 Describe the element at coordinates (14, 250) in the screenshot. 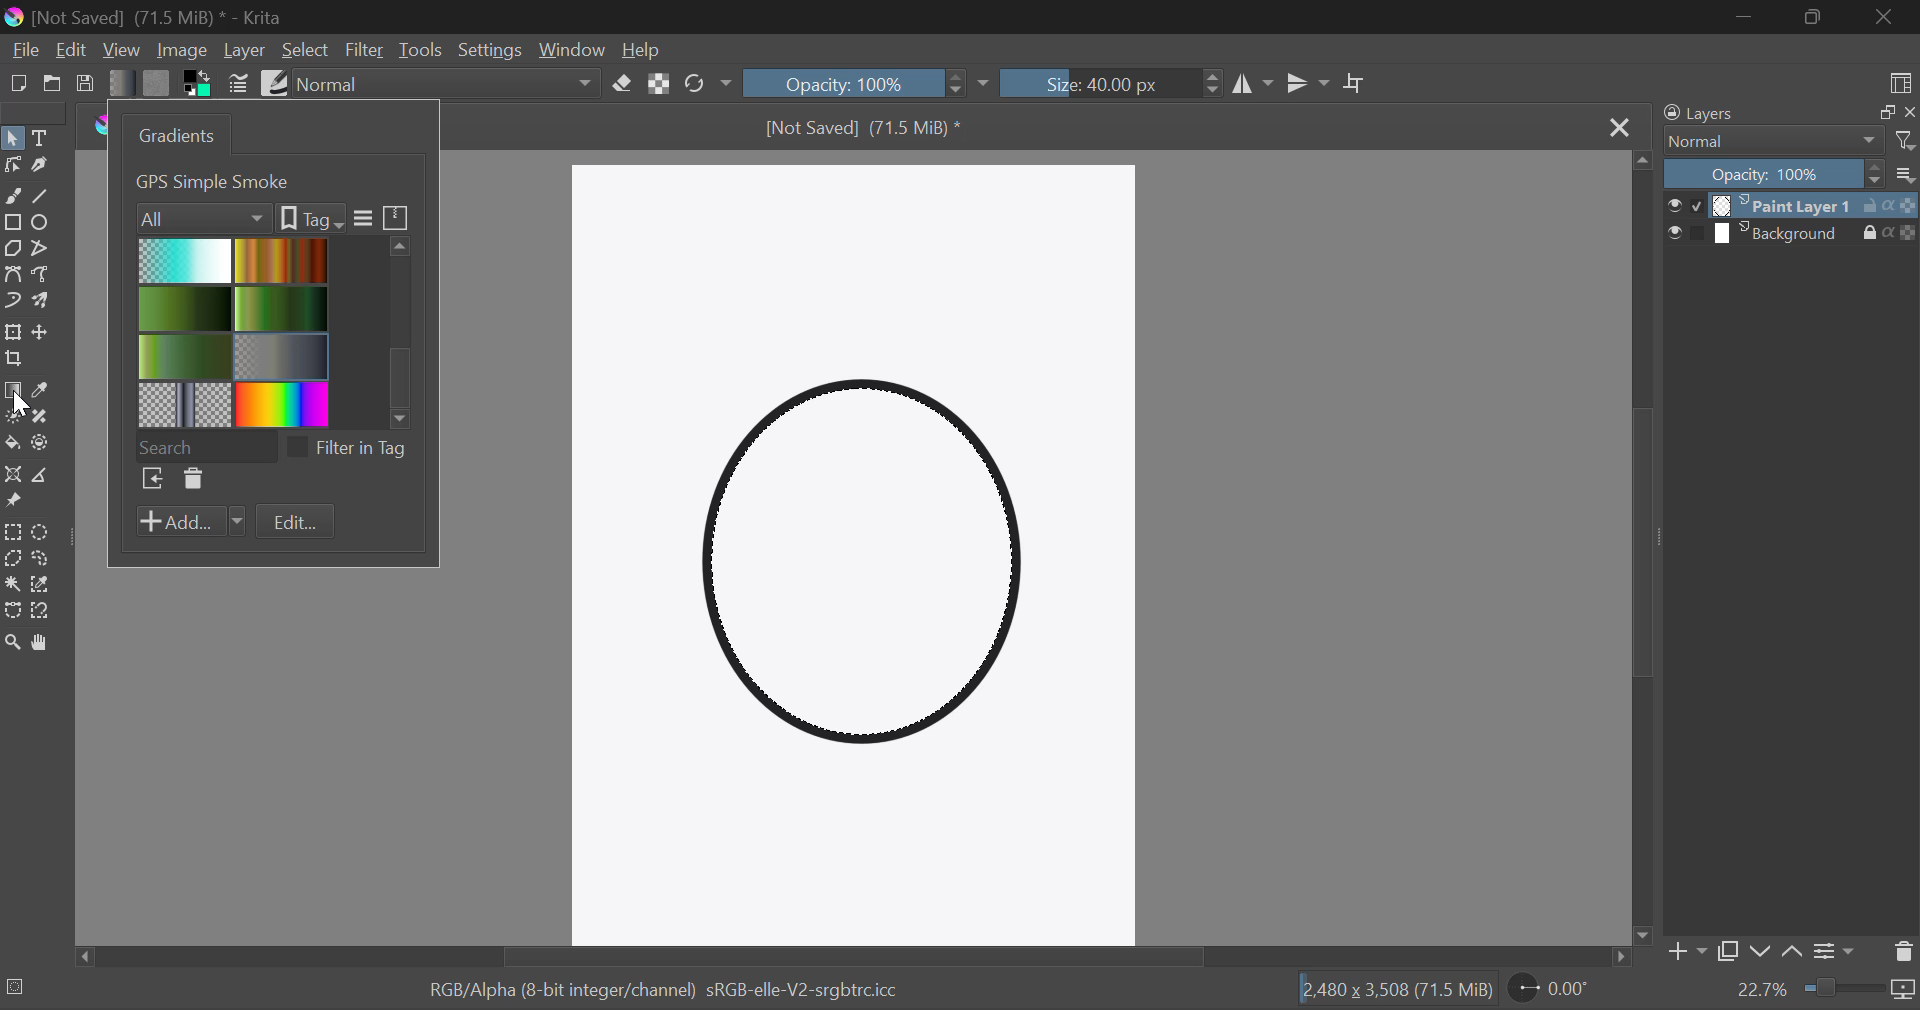

I see `Polygon` at that location.